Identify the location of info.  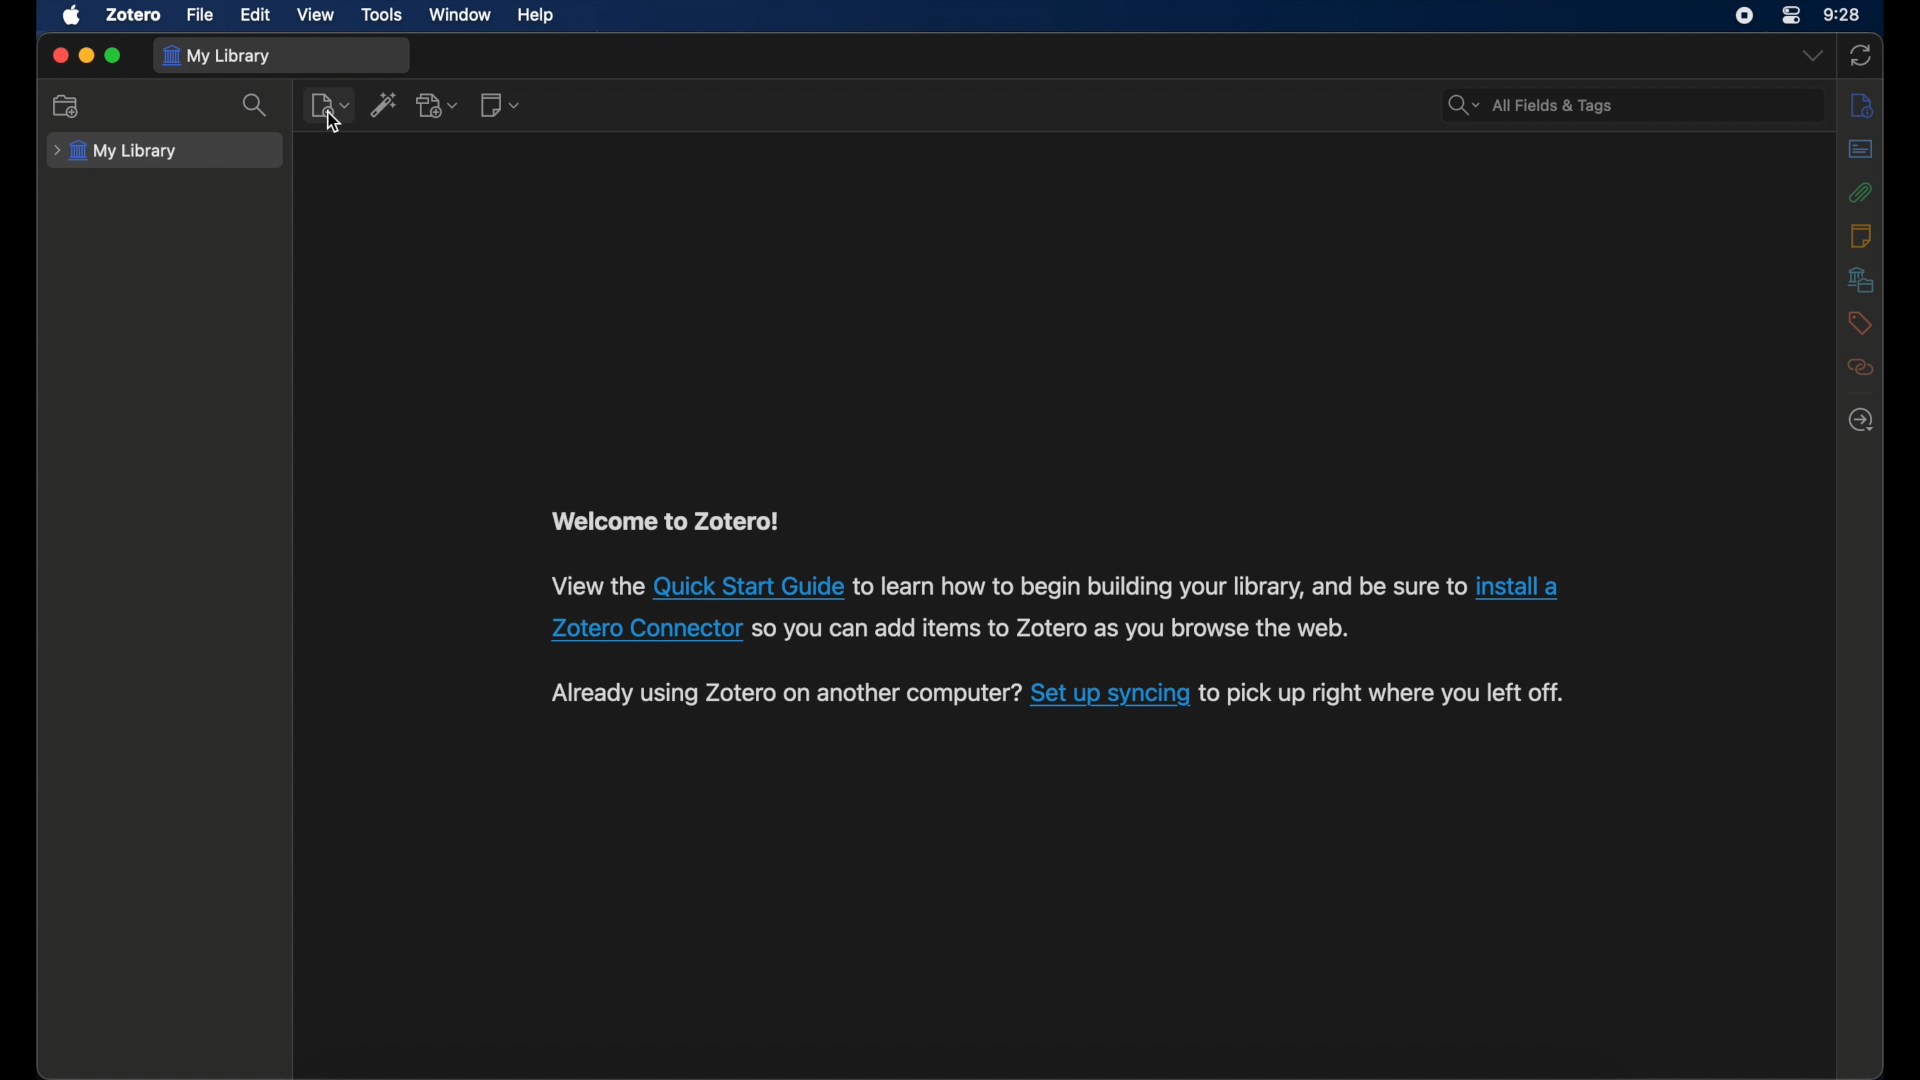
(1862, 104).